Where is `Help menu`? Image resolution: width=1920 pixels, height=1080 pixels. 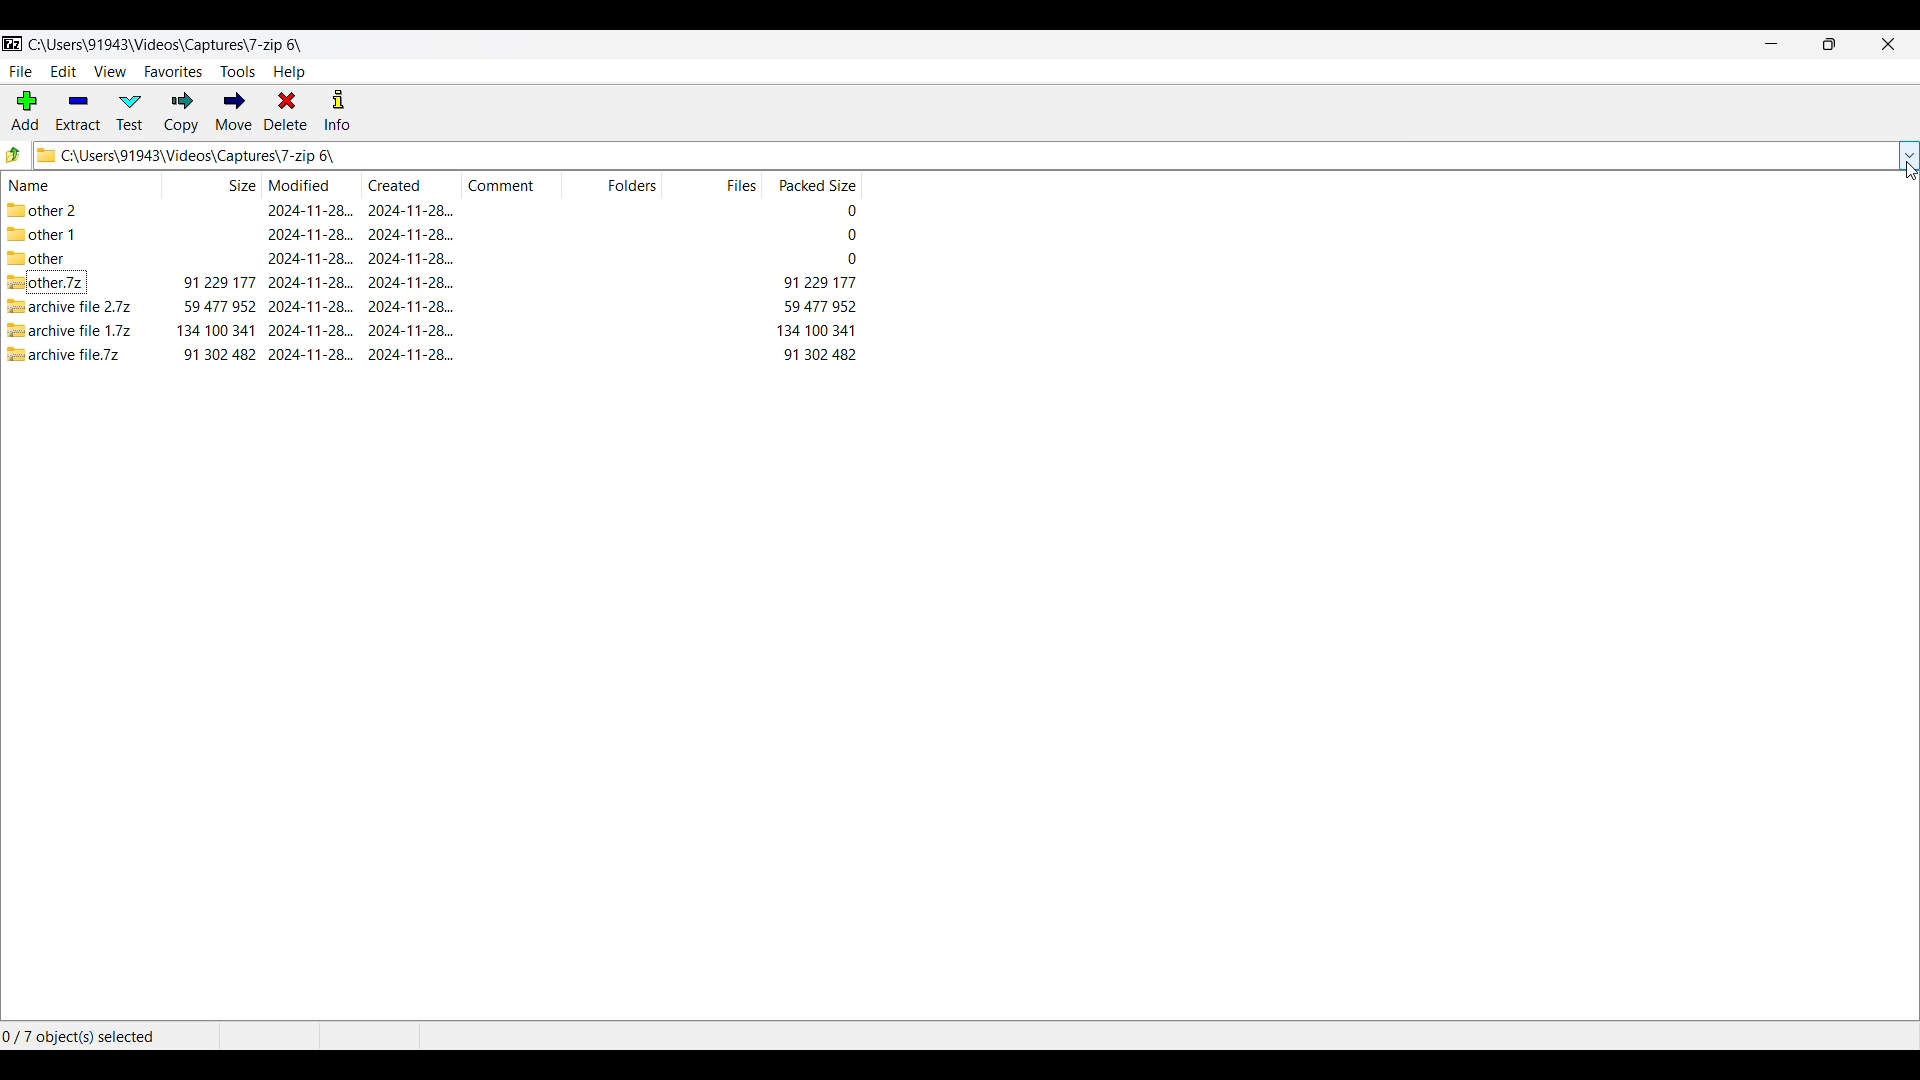 Help menu is located at coordinates (289, 72).